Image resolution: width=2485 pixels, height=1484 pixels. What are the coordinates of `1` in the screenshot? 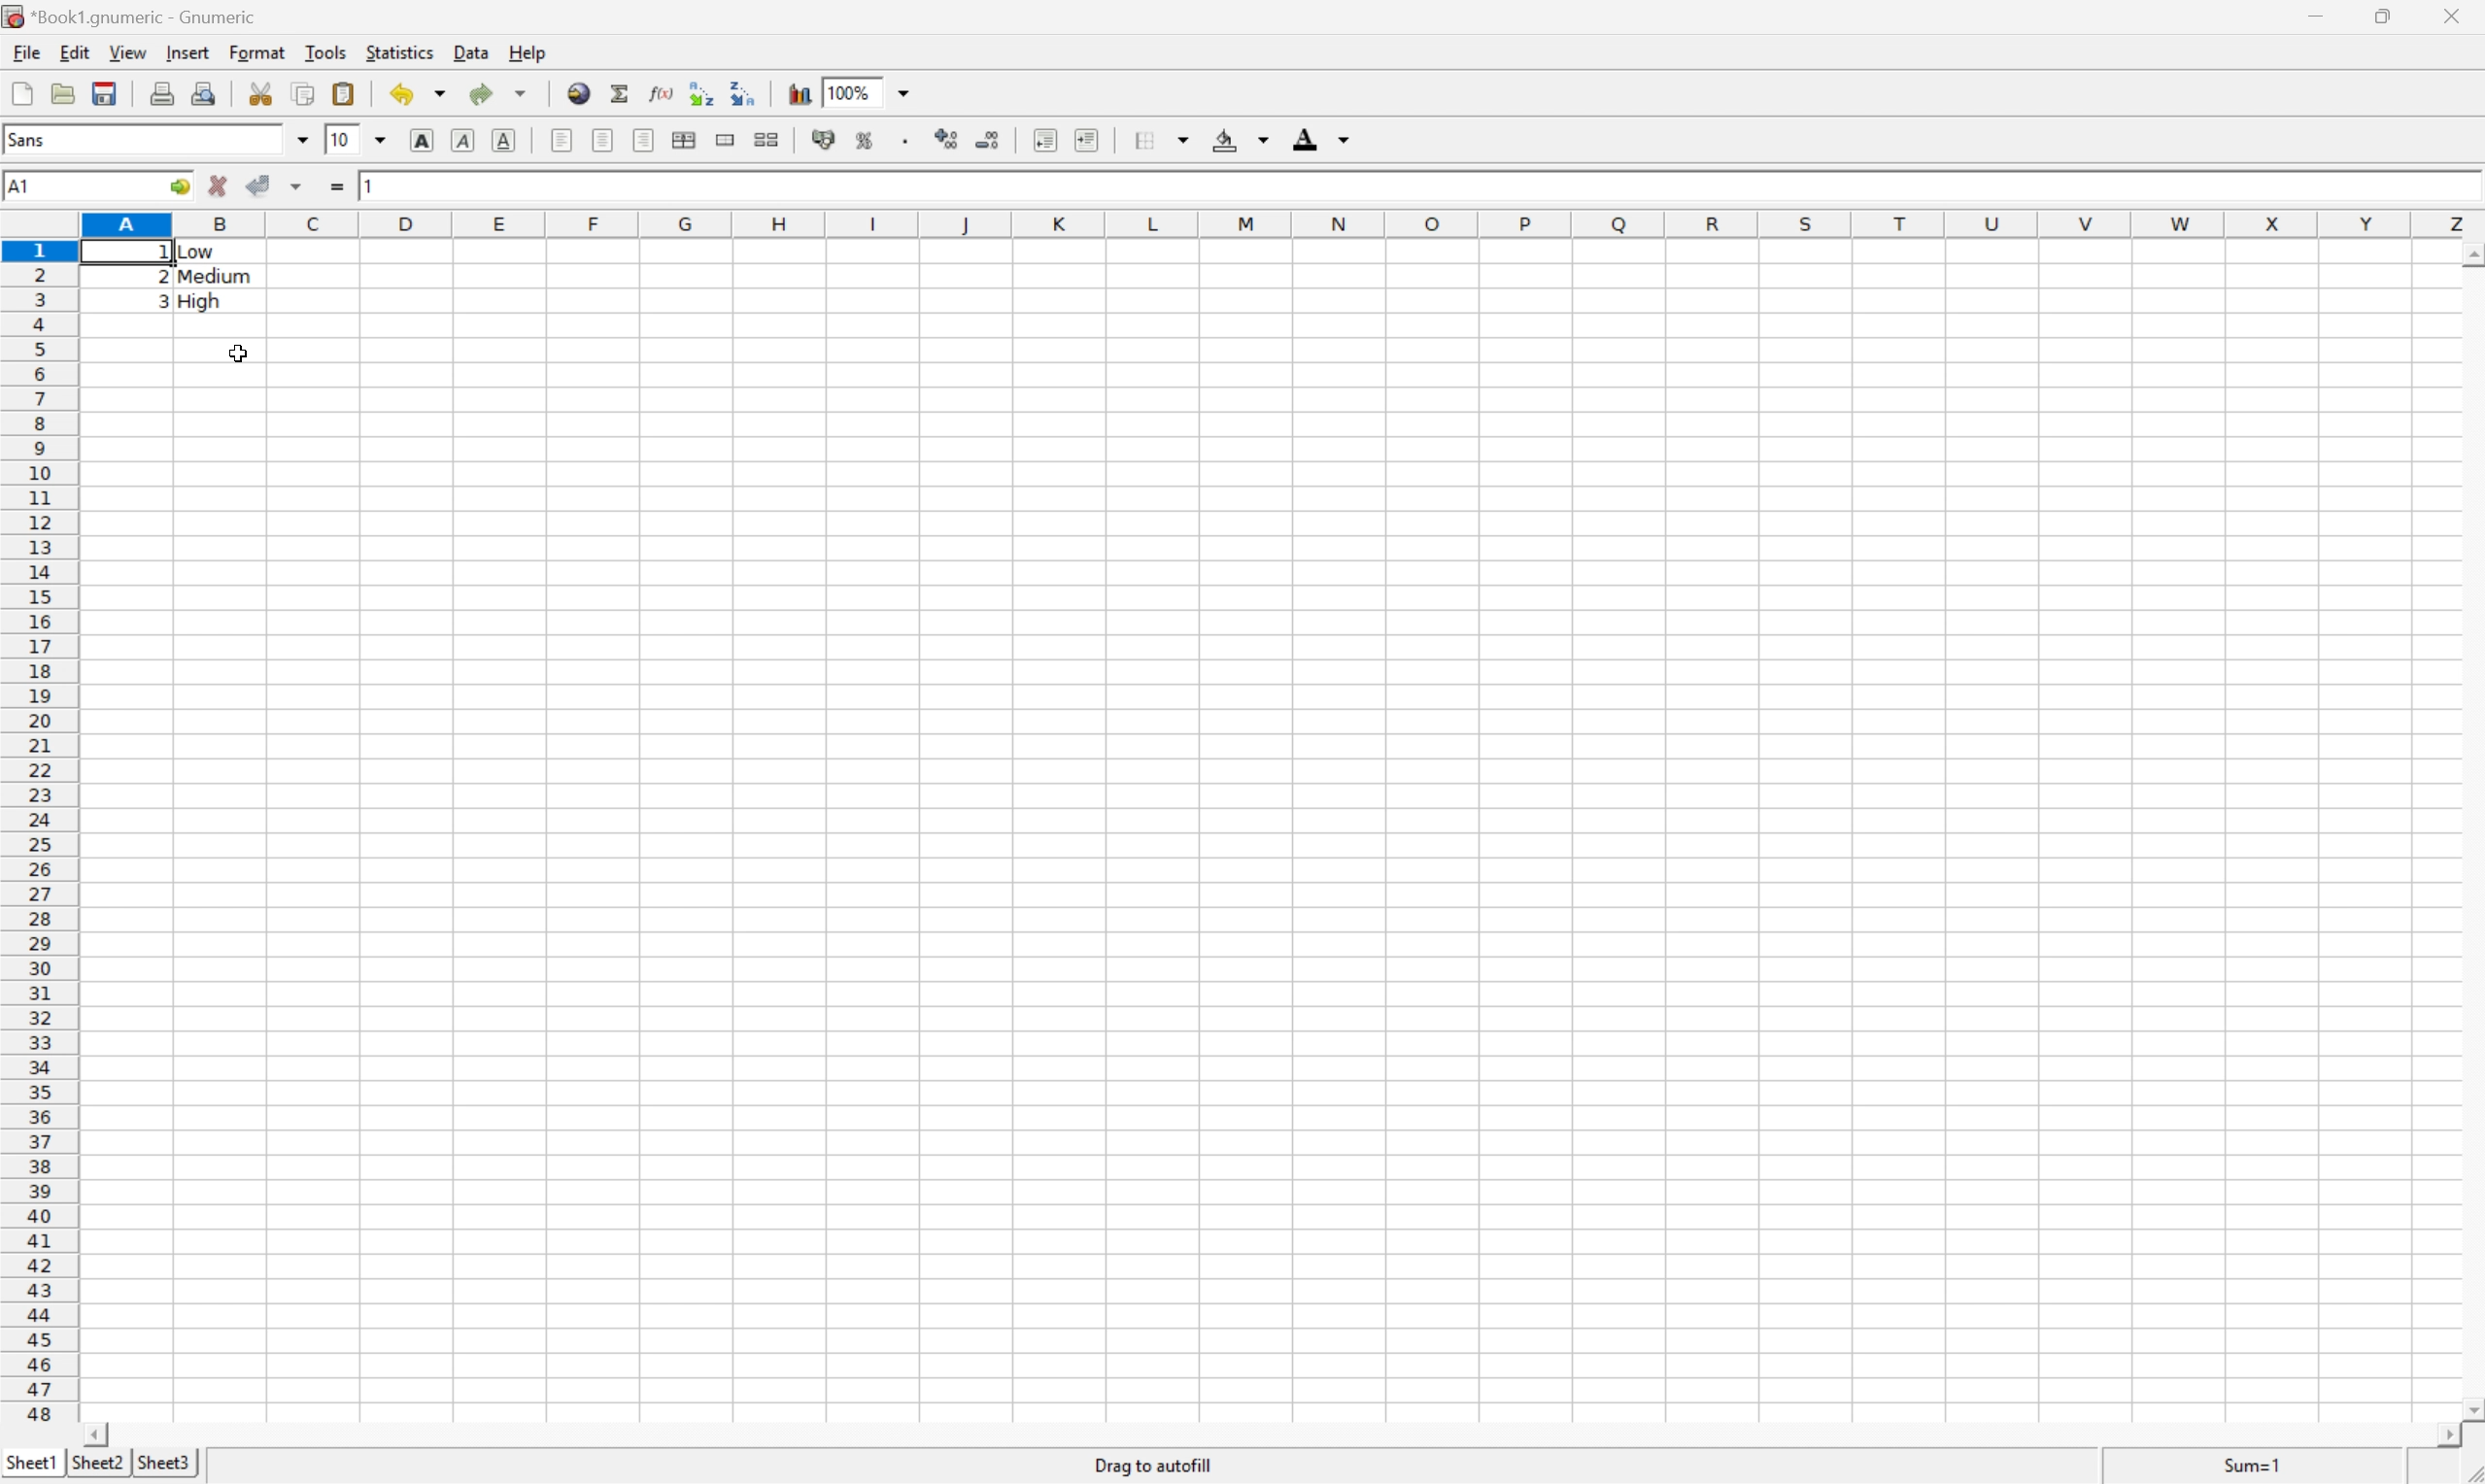 It's located at (166, 252).